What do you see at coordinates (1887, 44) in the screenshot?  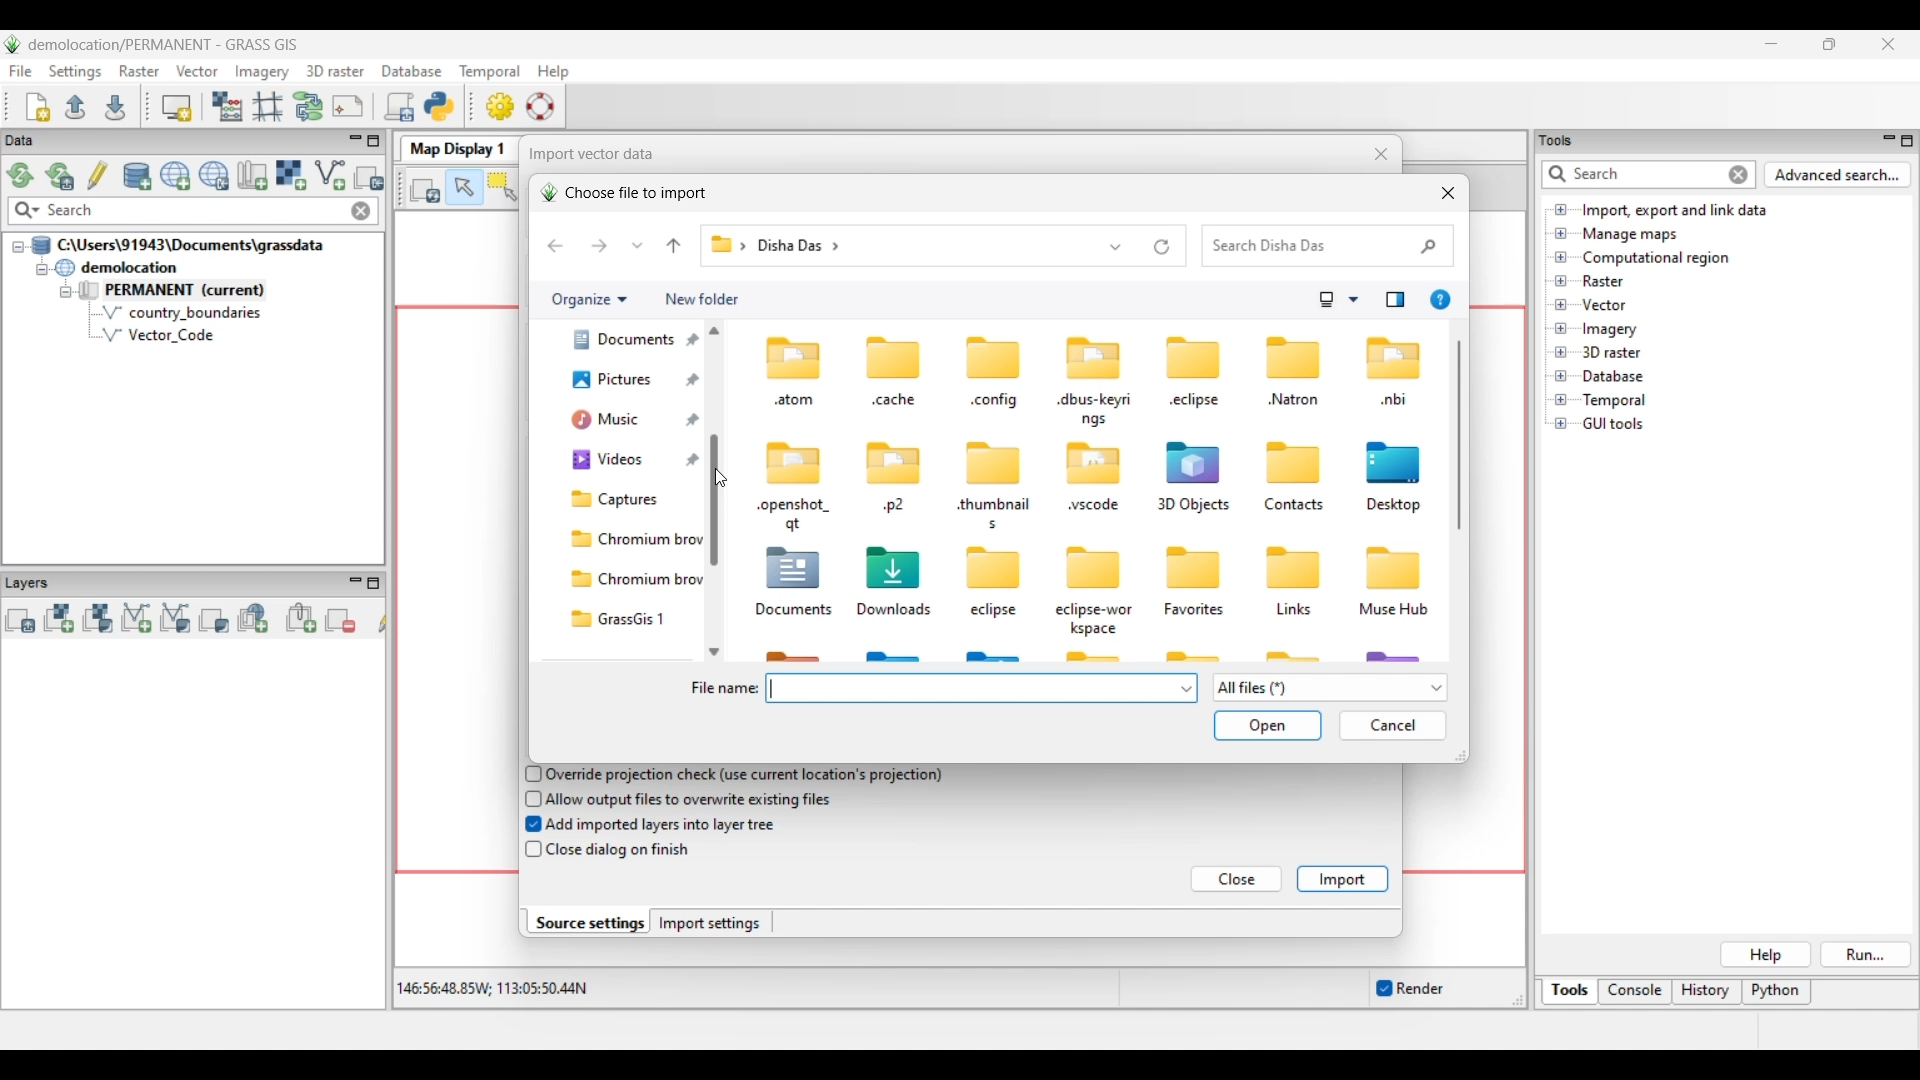 I see `Close interface` at bounding box center [1887, 44].